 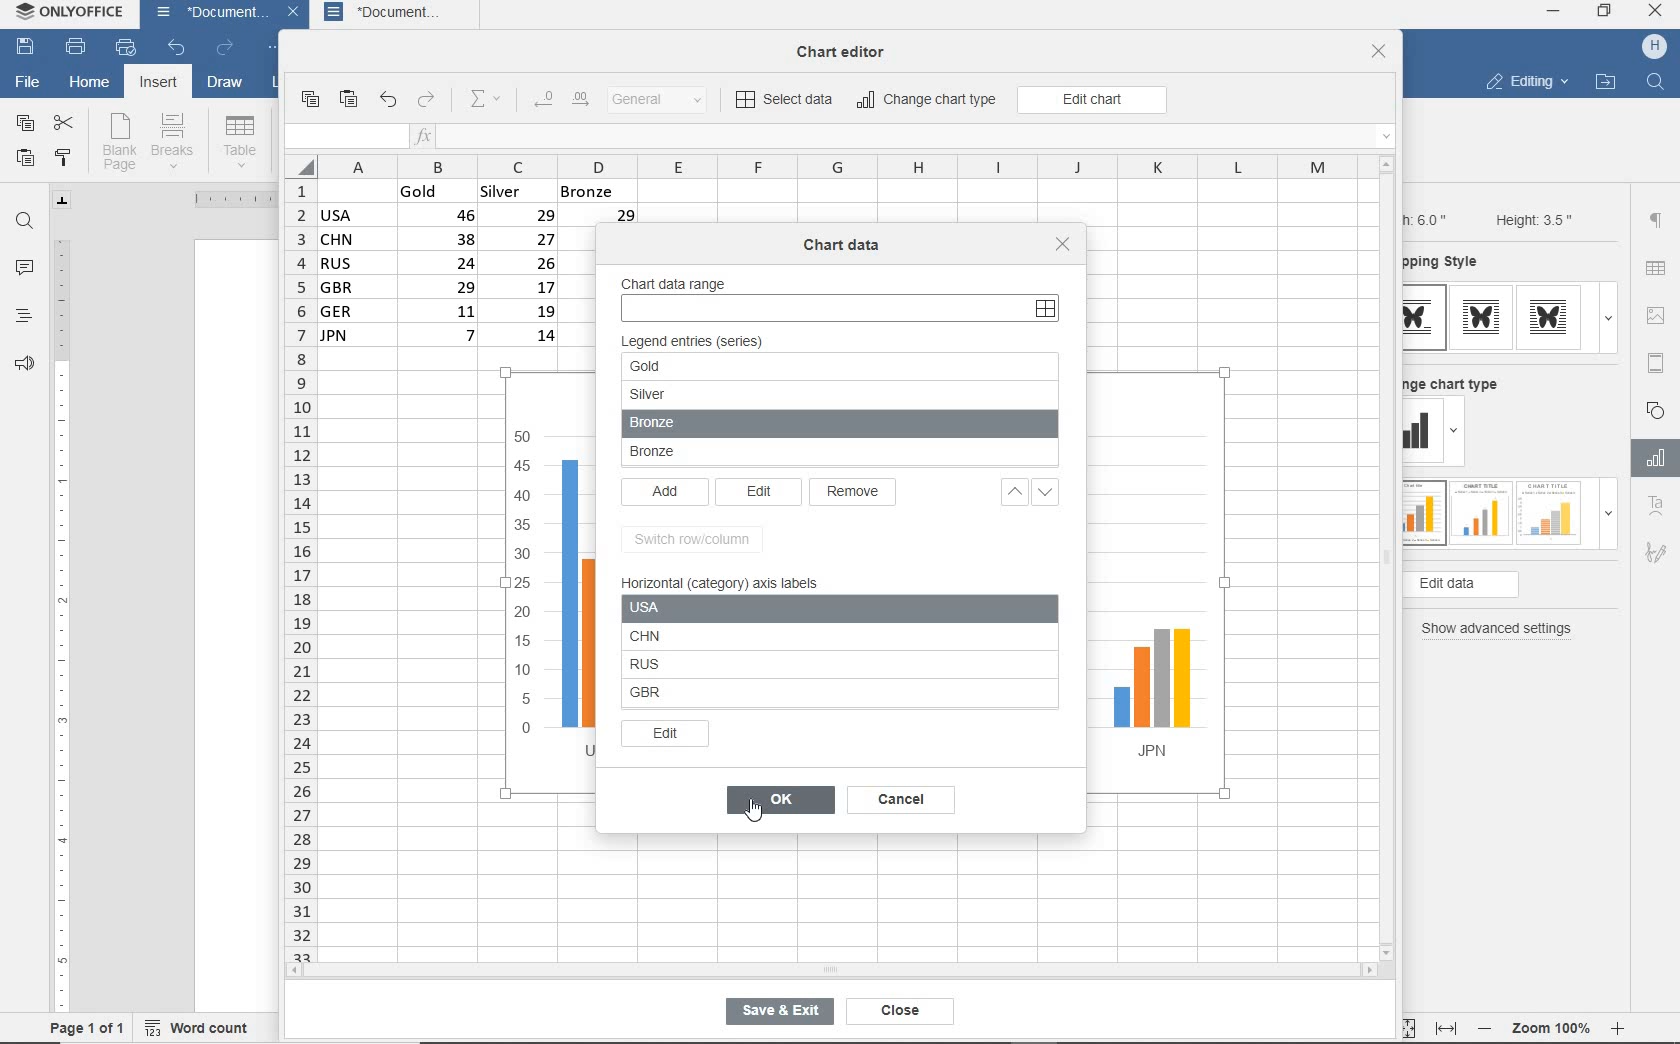 I want to click on copy, so click(x=24, y=124).